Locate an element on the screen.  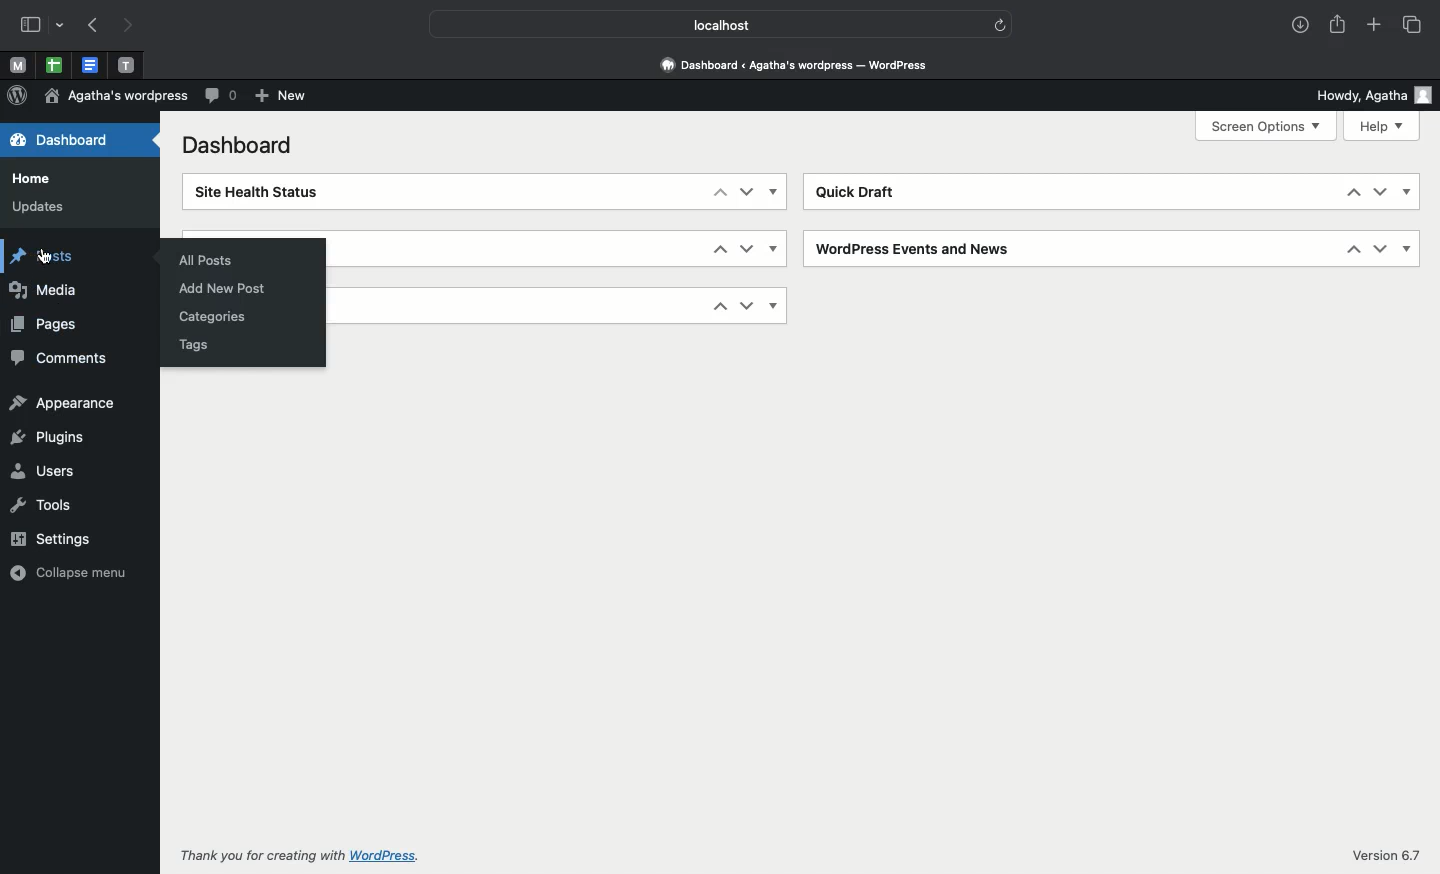
Down is located at coordinates (1380, 248).